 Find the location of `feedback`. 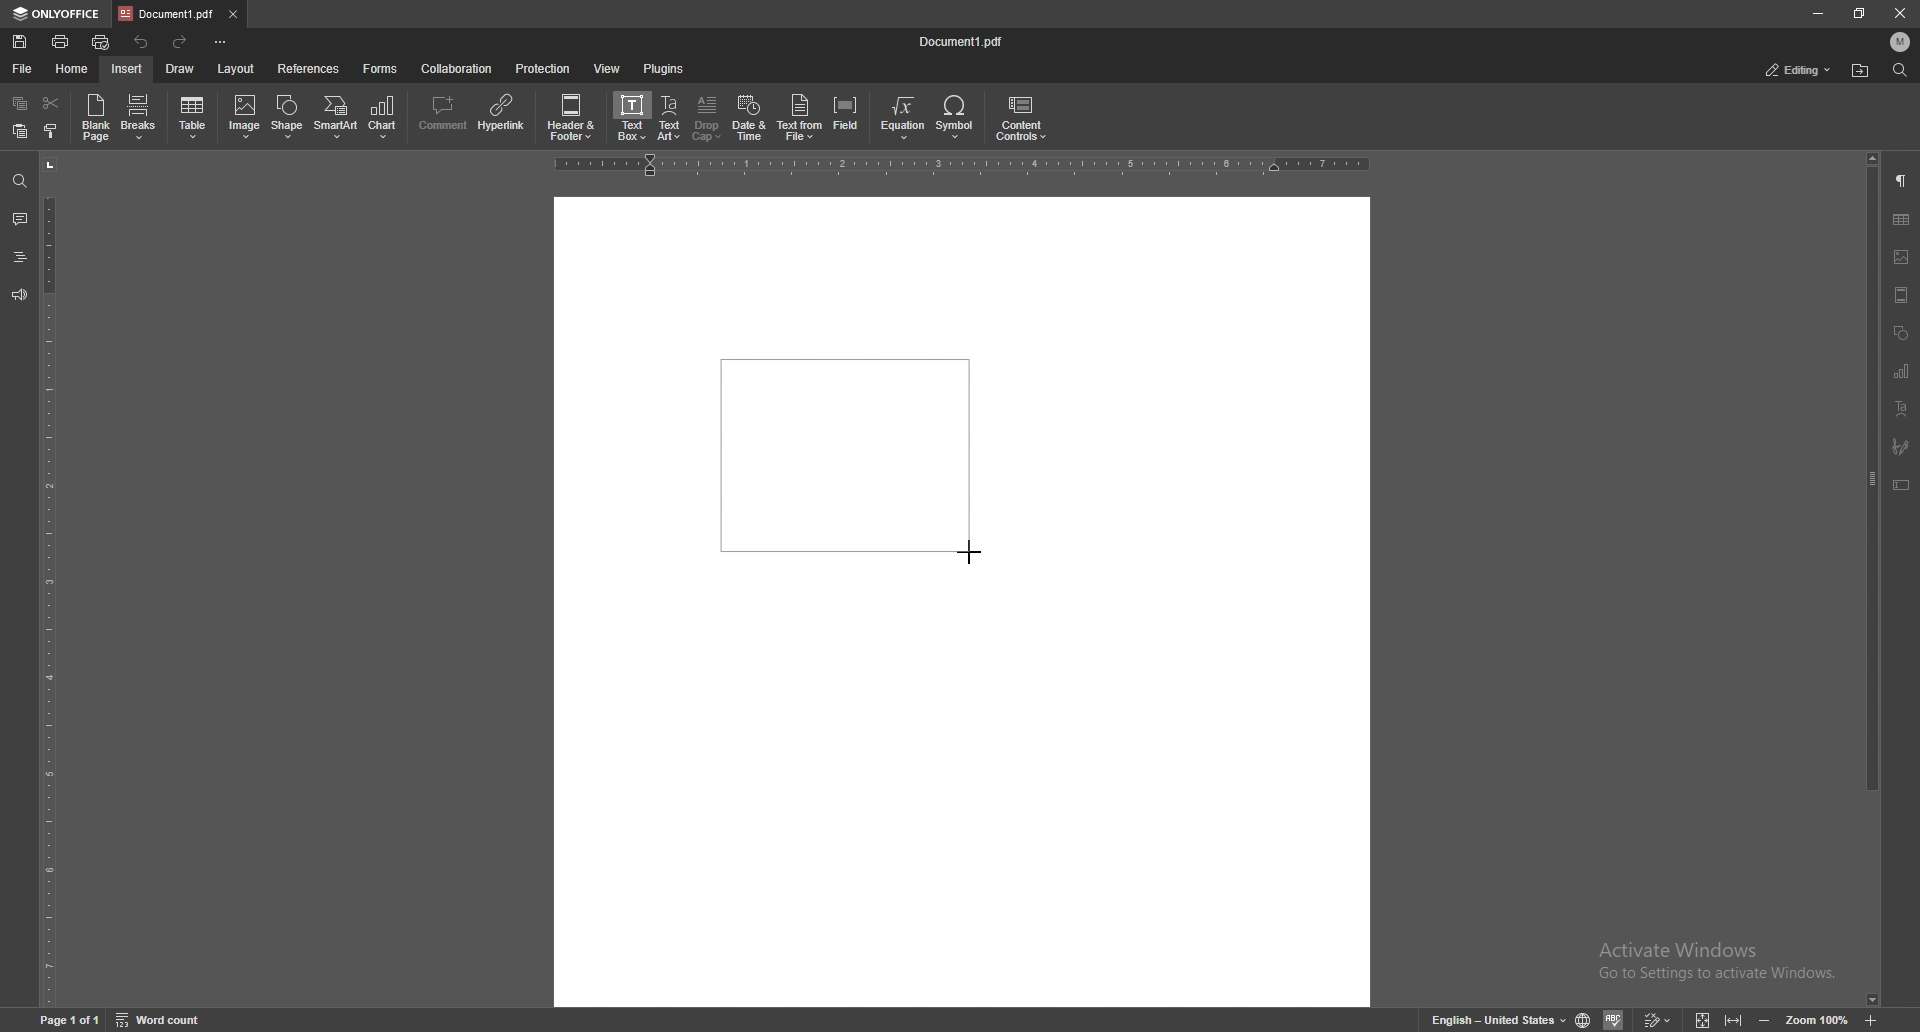

feedback is located at coordinates (19, 294).